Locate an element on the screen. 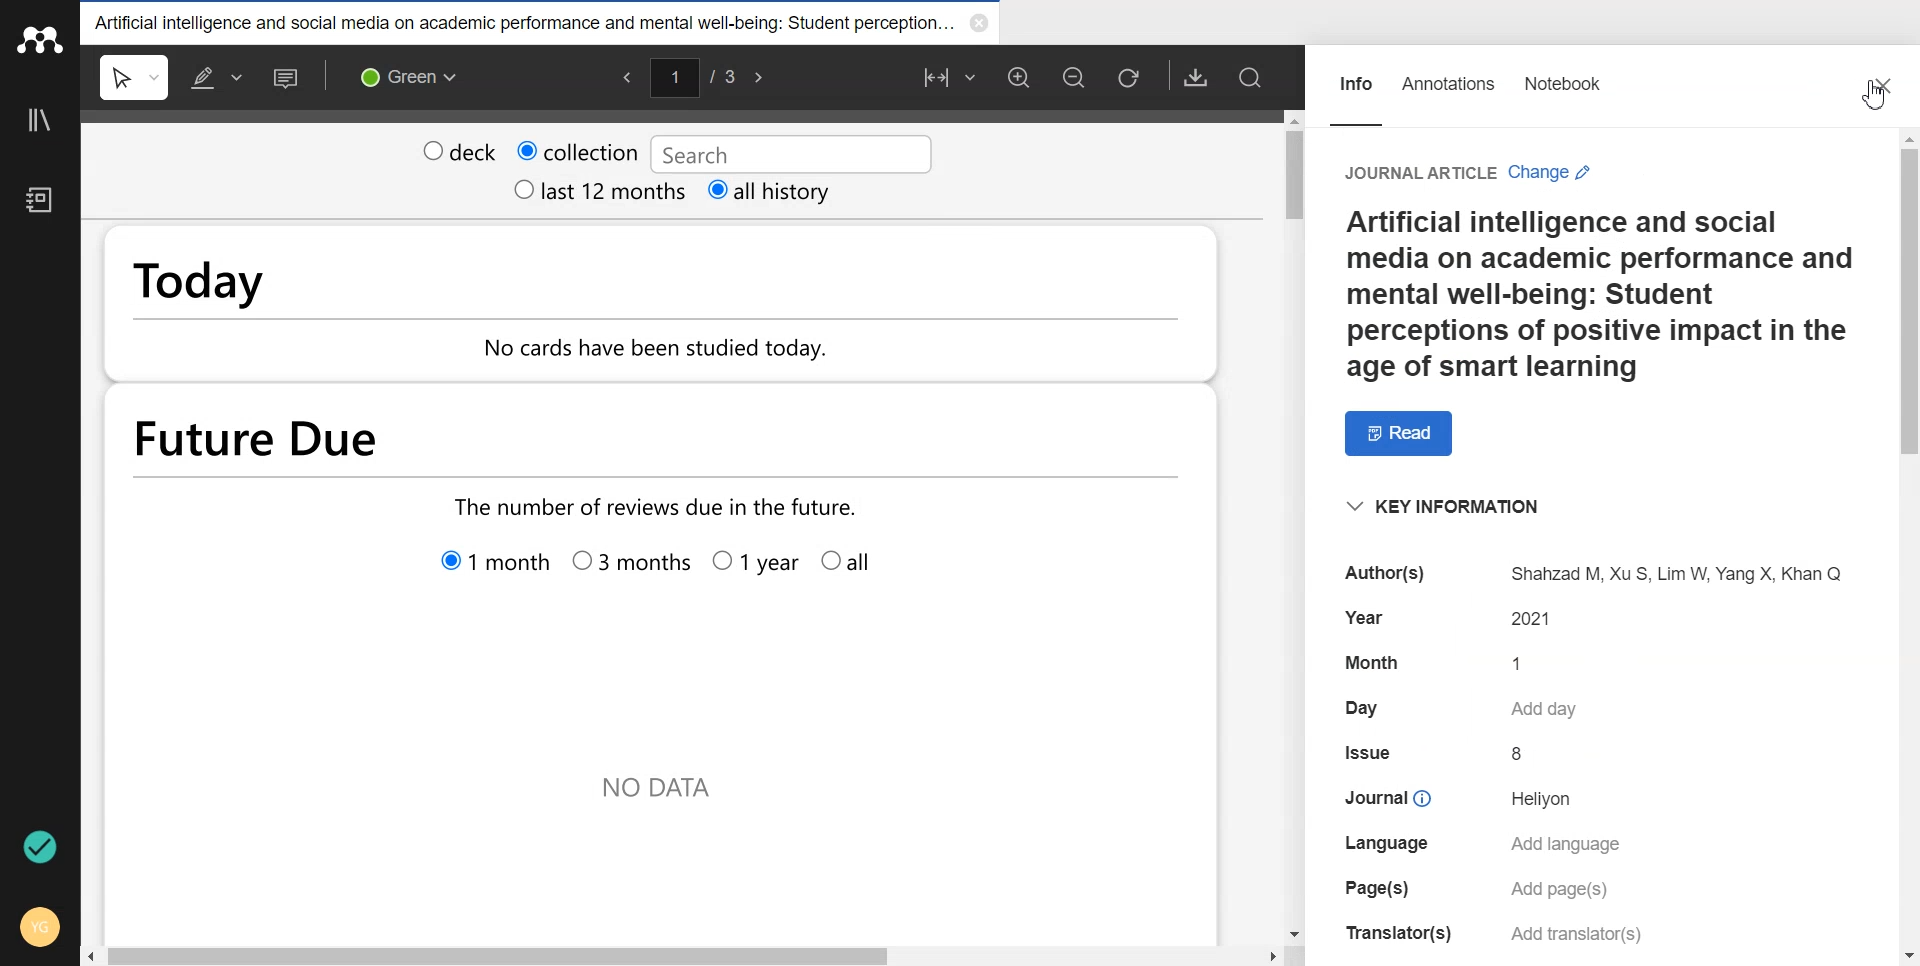 The width and height of the screenshot is (1920, 966). Zoom out is located at coordinates (1073, 78).